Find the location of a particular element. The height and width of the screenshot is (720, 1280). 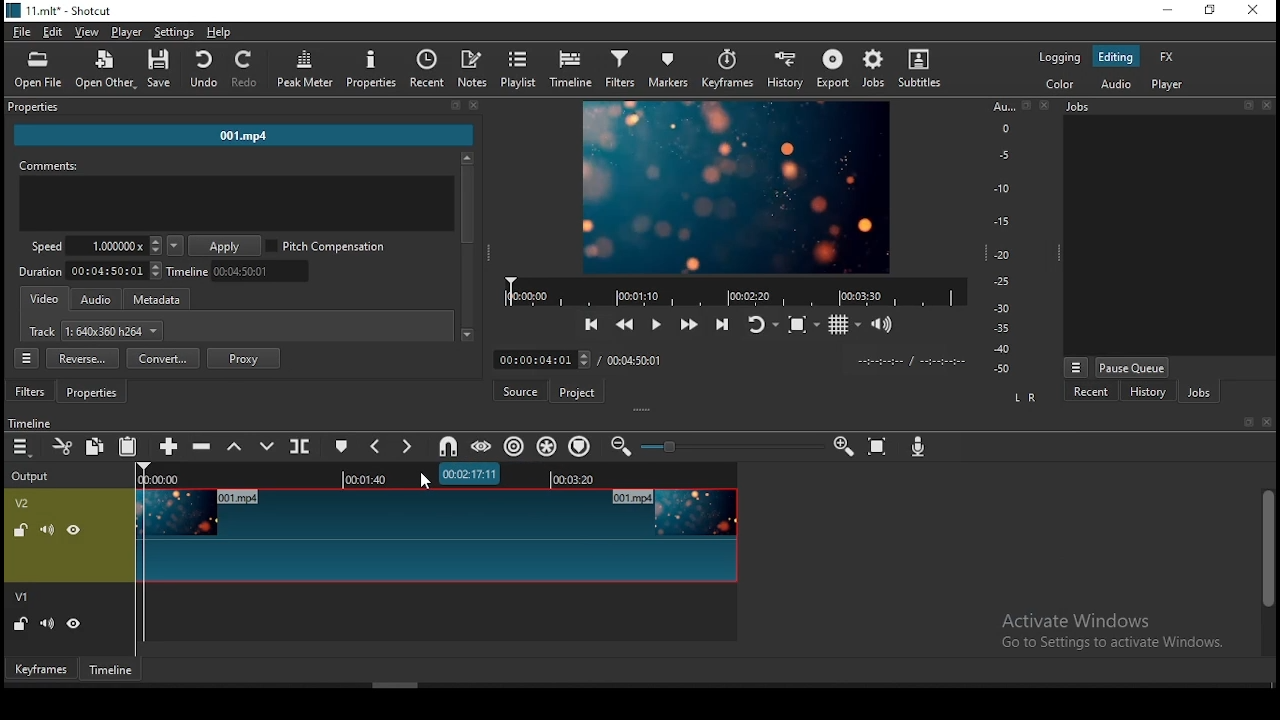

play quickly backwards is located at coordinates (625, 324).